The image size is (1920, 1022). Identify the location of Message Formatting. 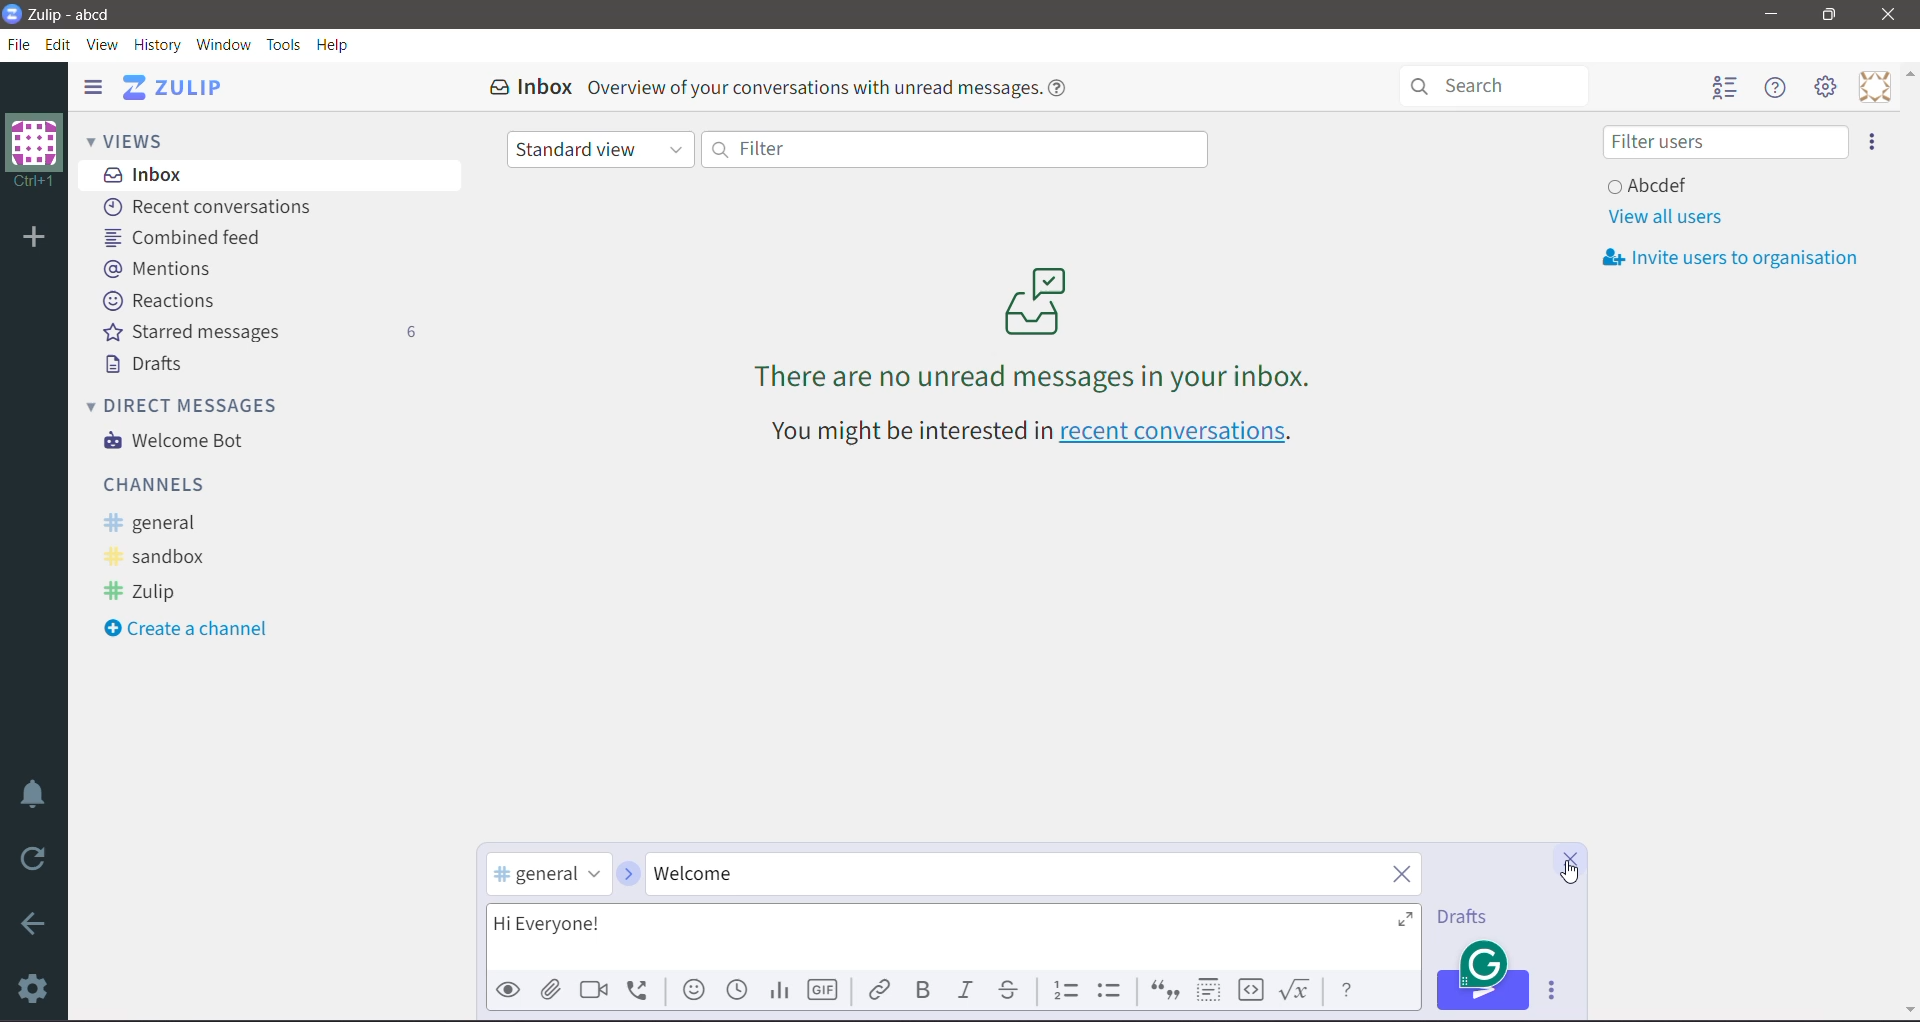
(1347, 988).